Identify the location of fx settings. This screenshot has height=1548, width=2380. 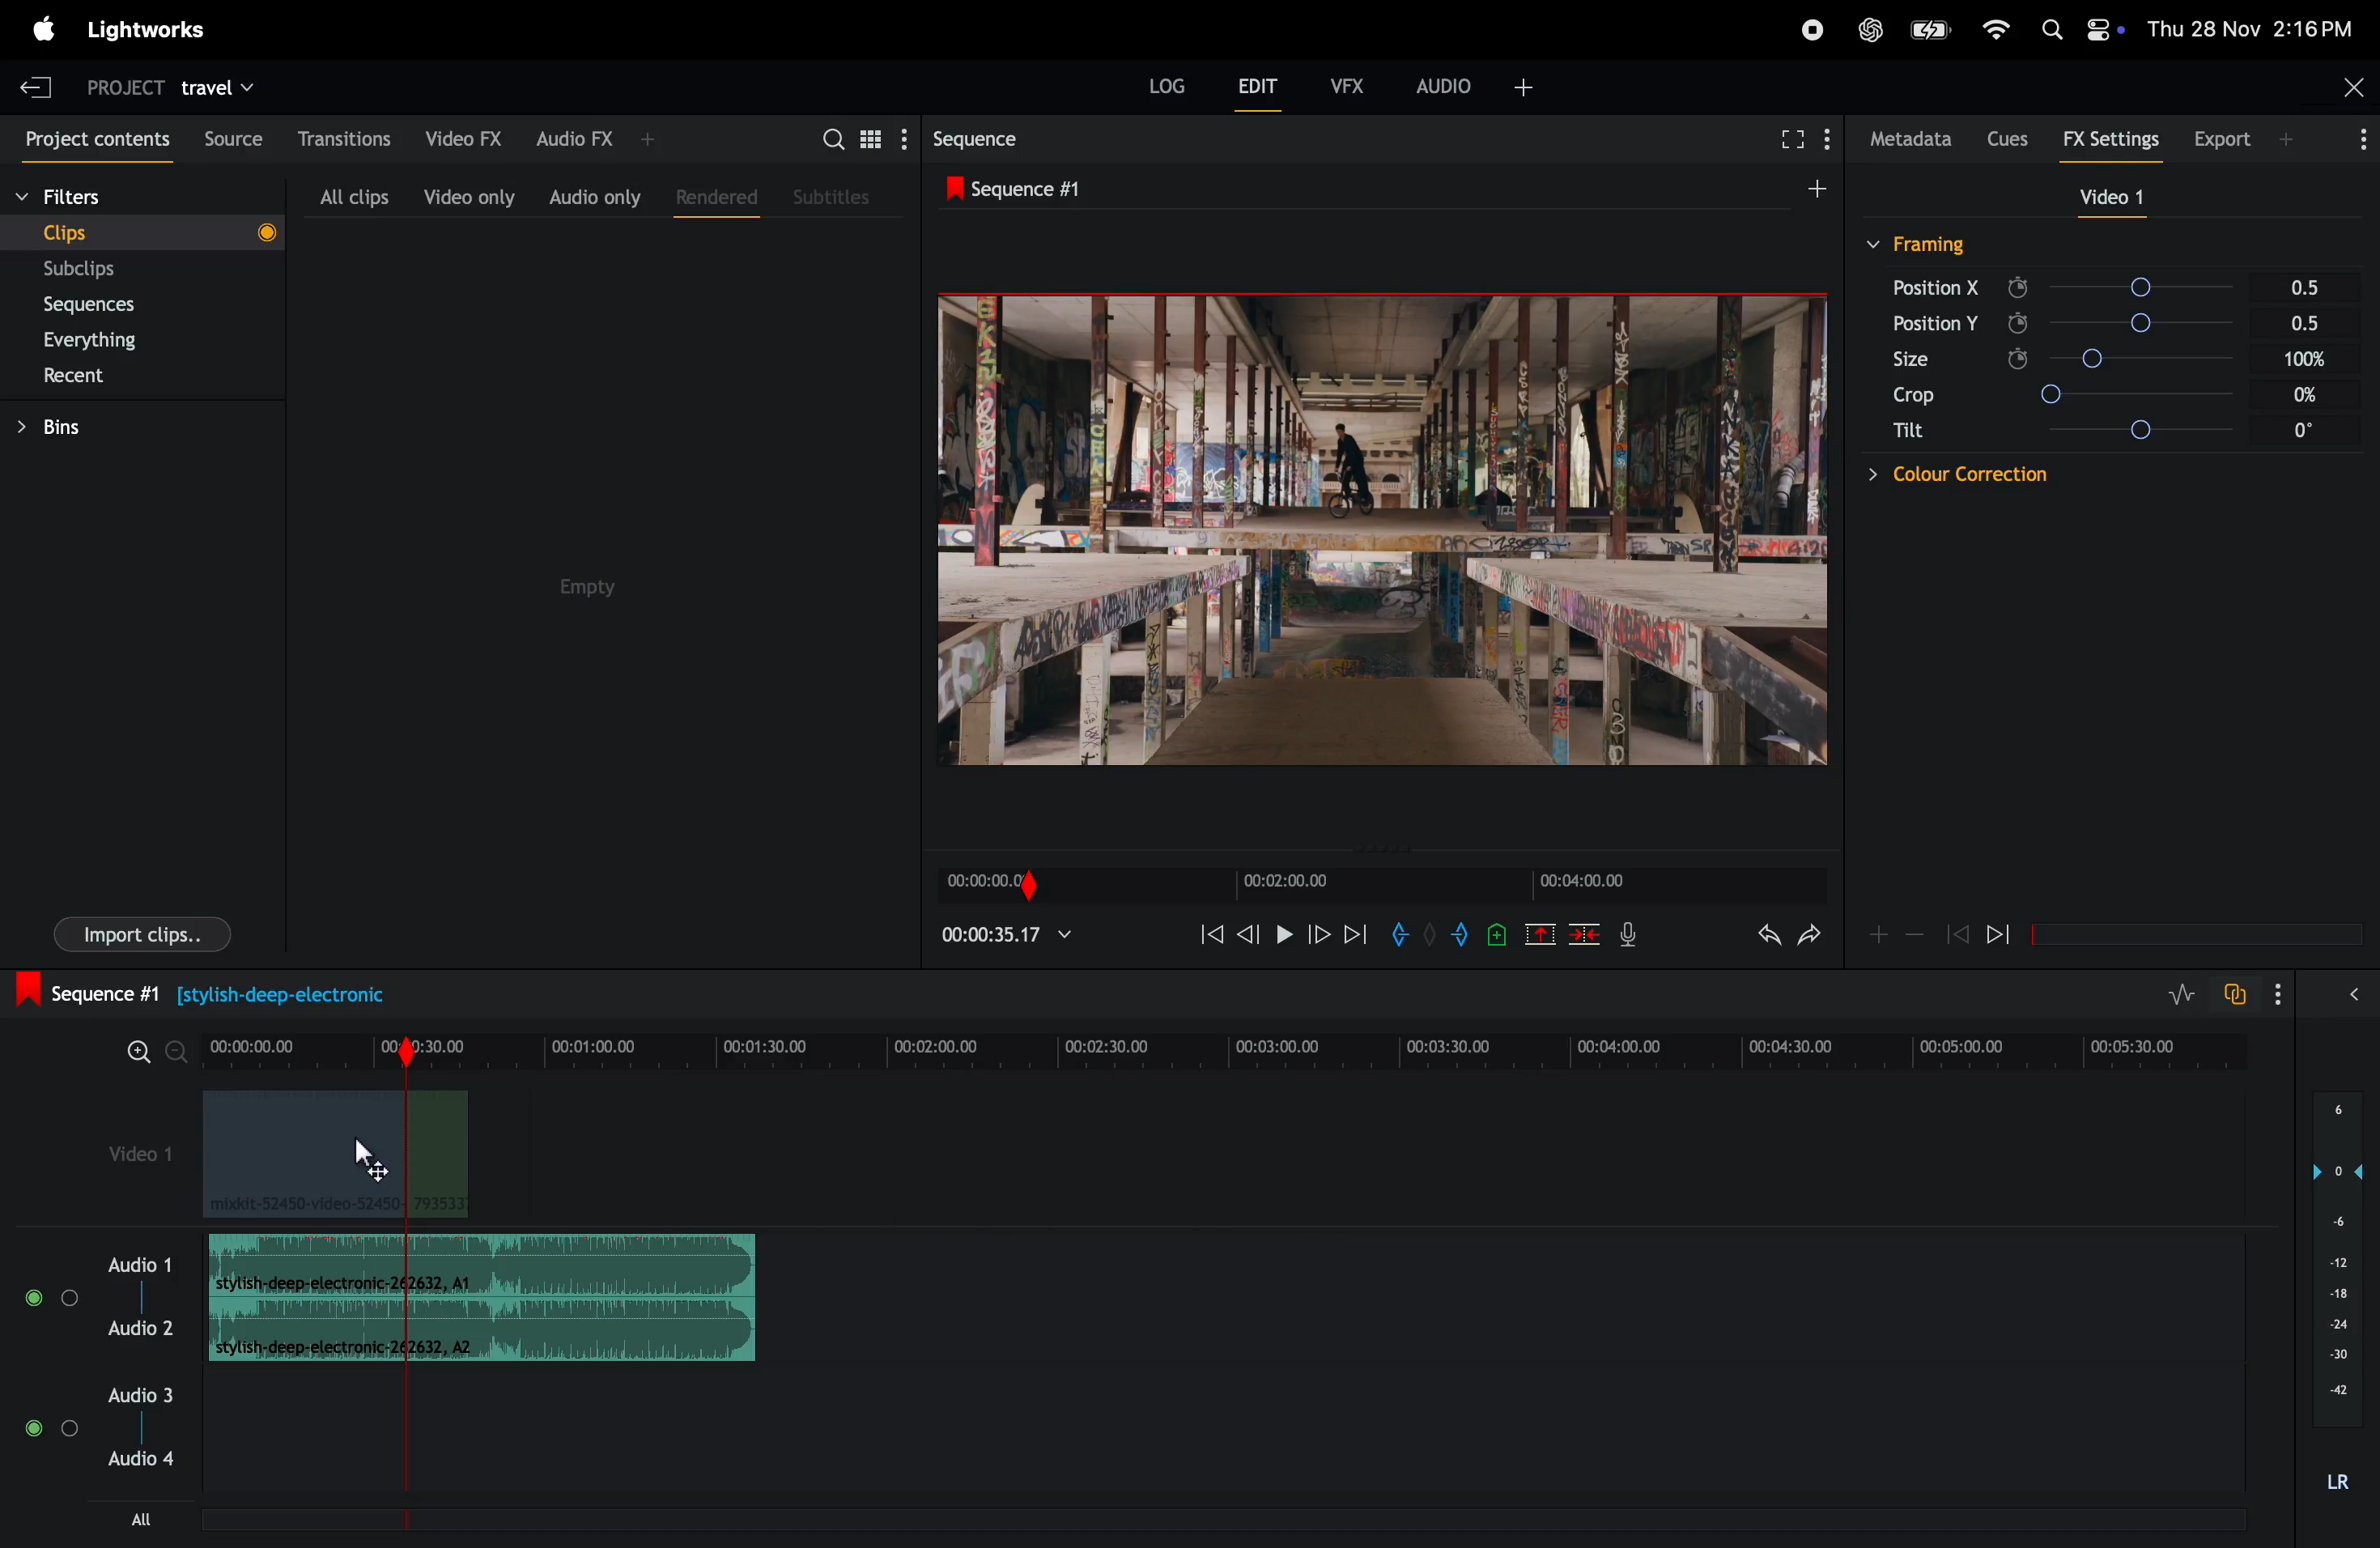
(2116, 139).